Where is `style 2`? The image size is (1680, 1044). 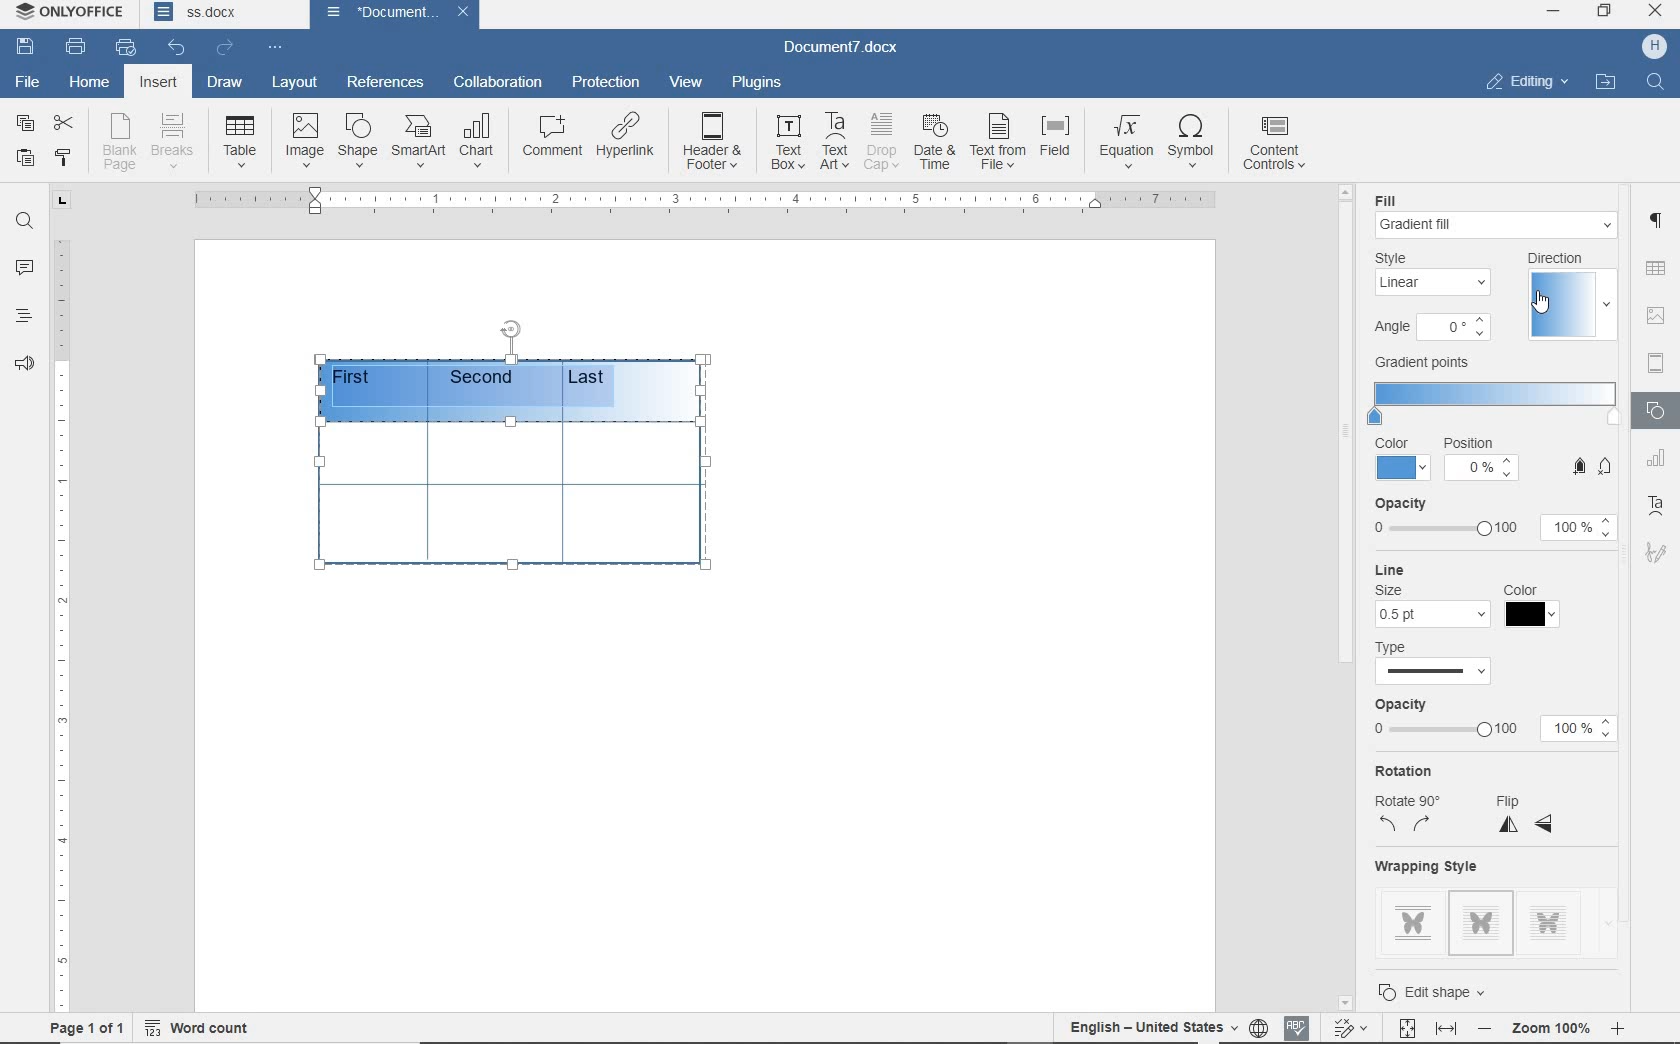
style 2 is located at coordinates (1483, 922).